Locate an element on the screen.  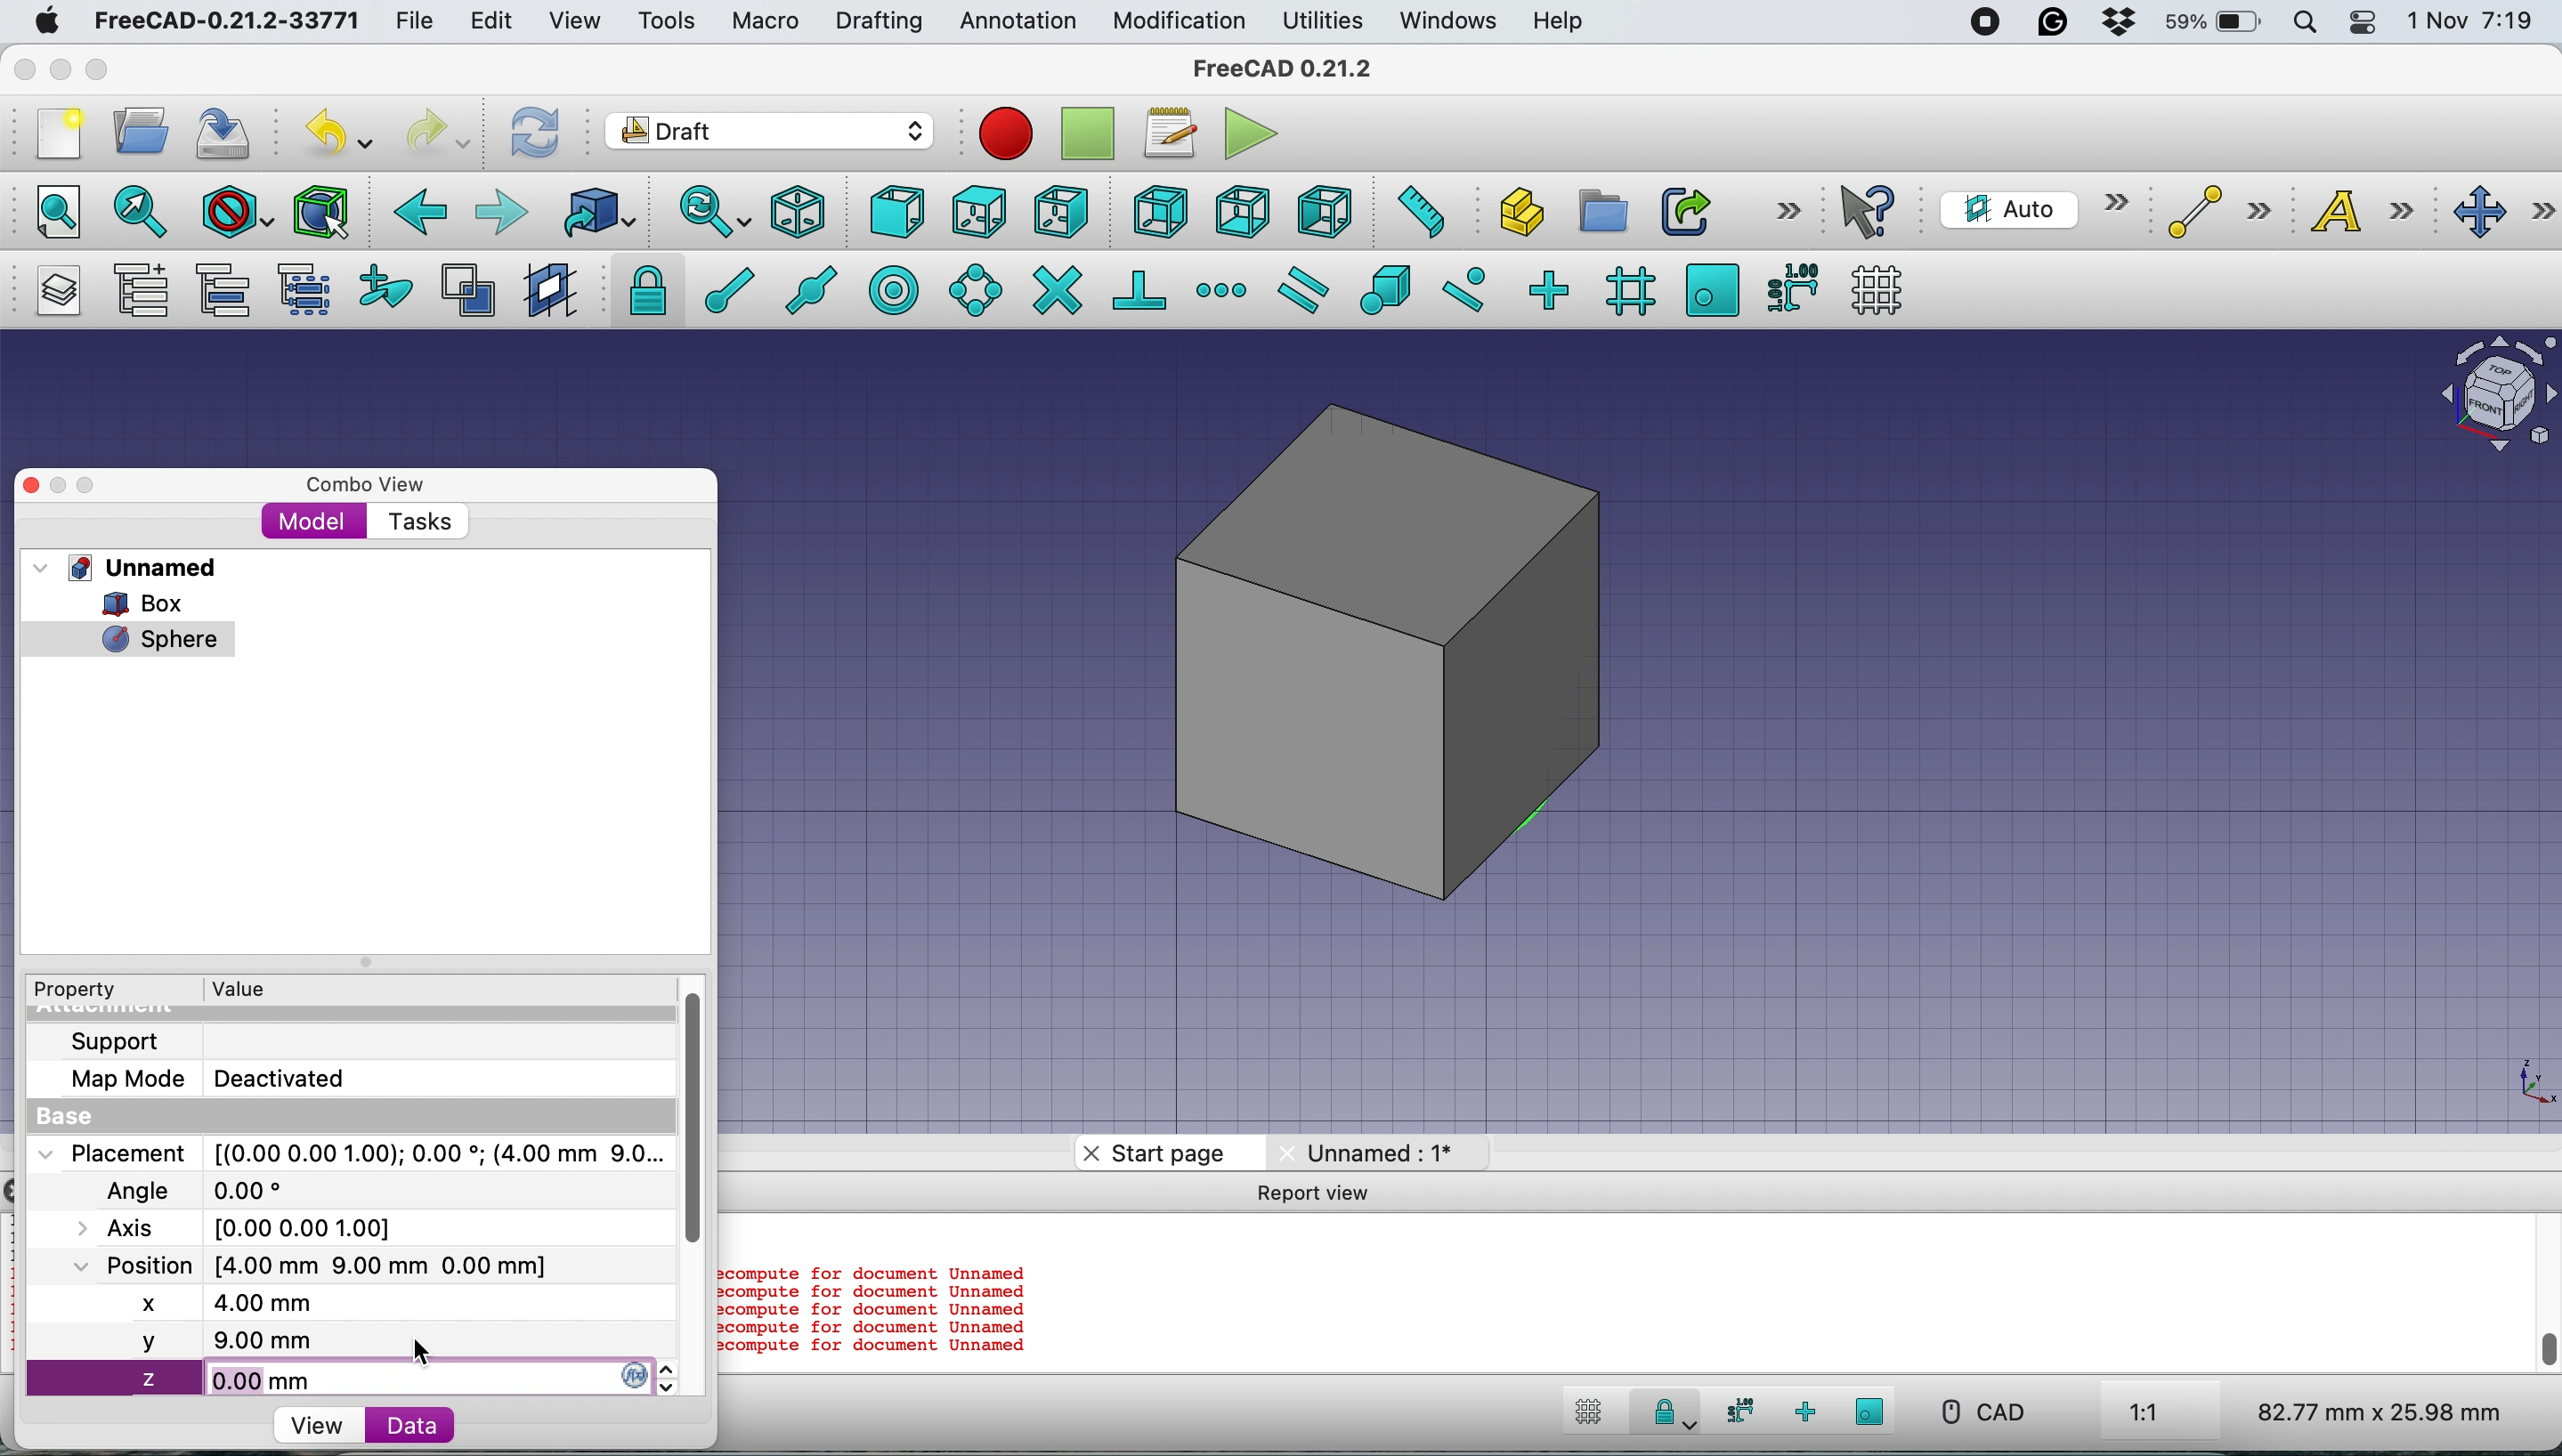
base is located at coordinates (71, 1118).